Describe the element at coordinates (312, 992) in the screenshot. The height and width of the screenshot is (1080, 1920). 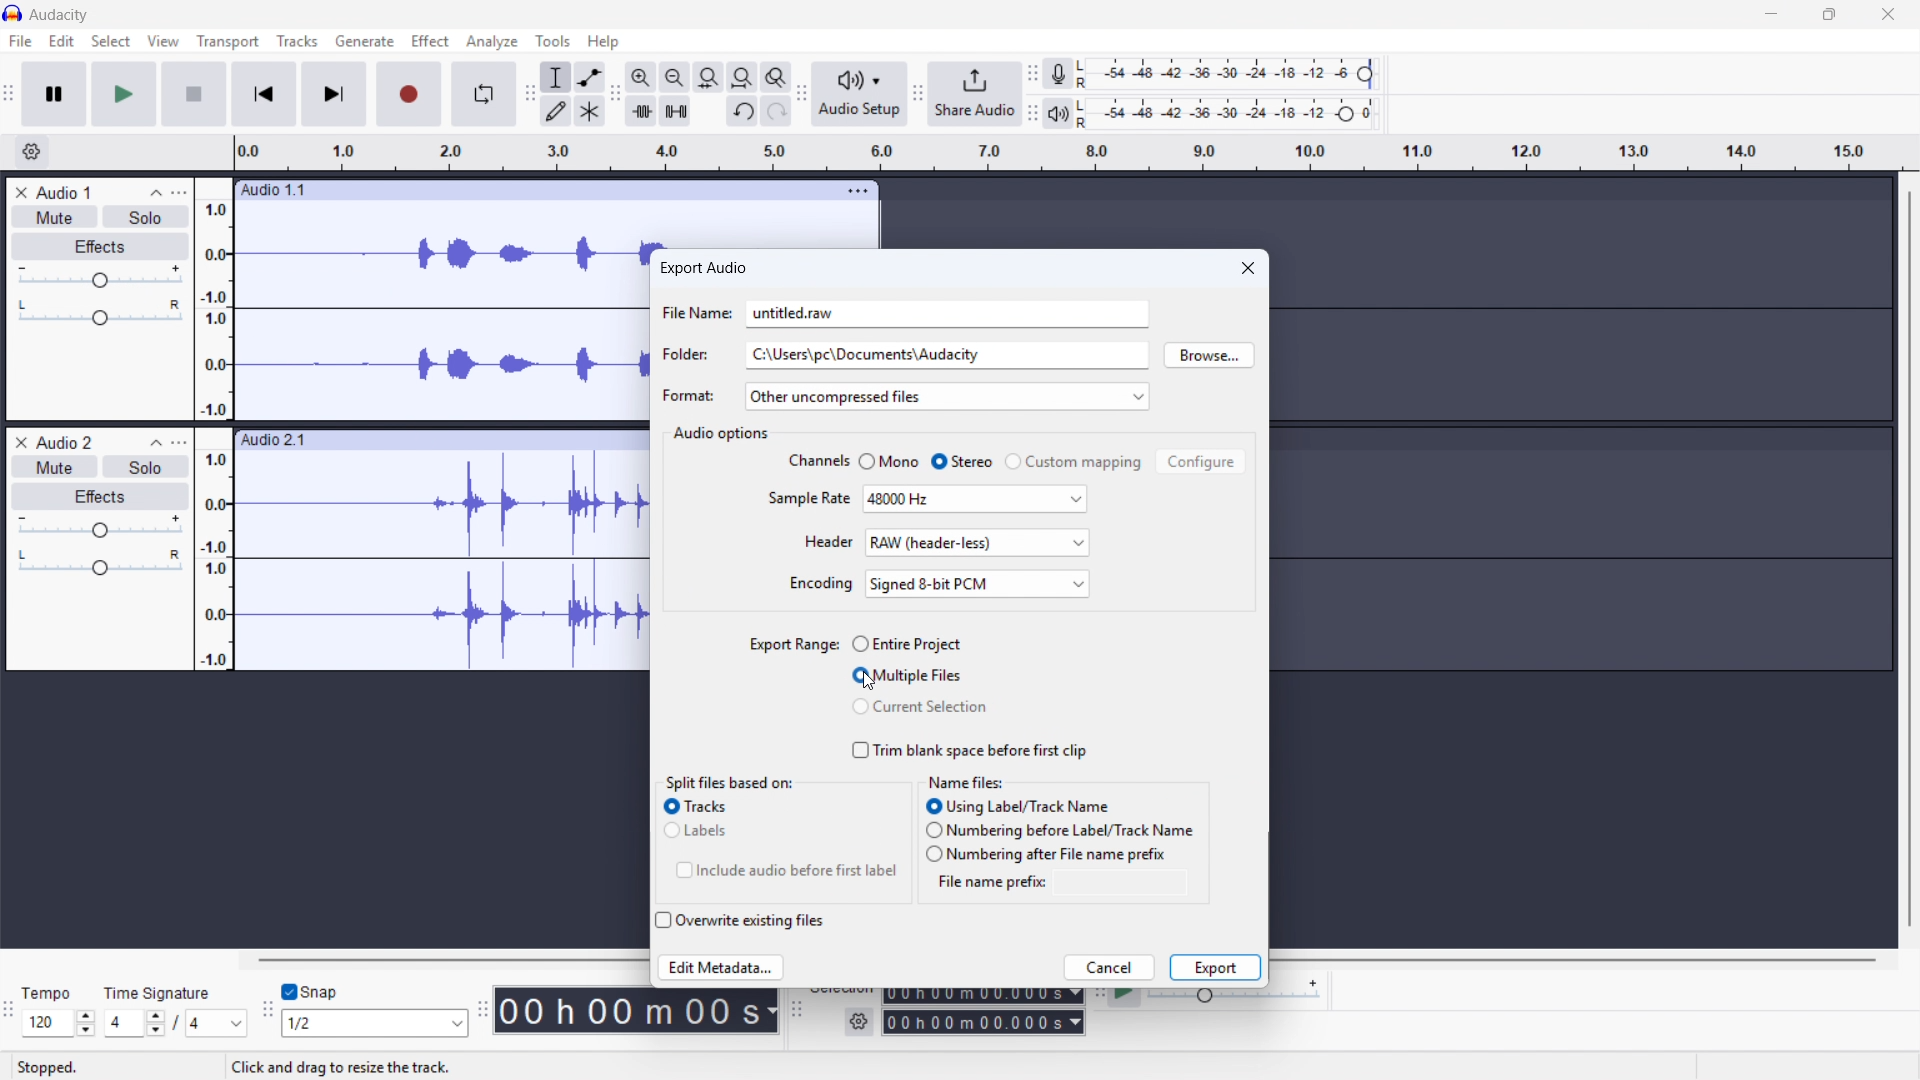
I see `Toggle snap` at that location.